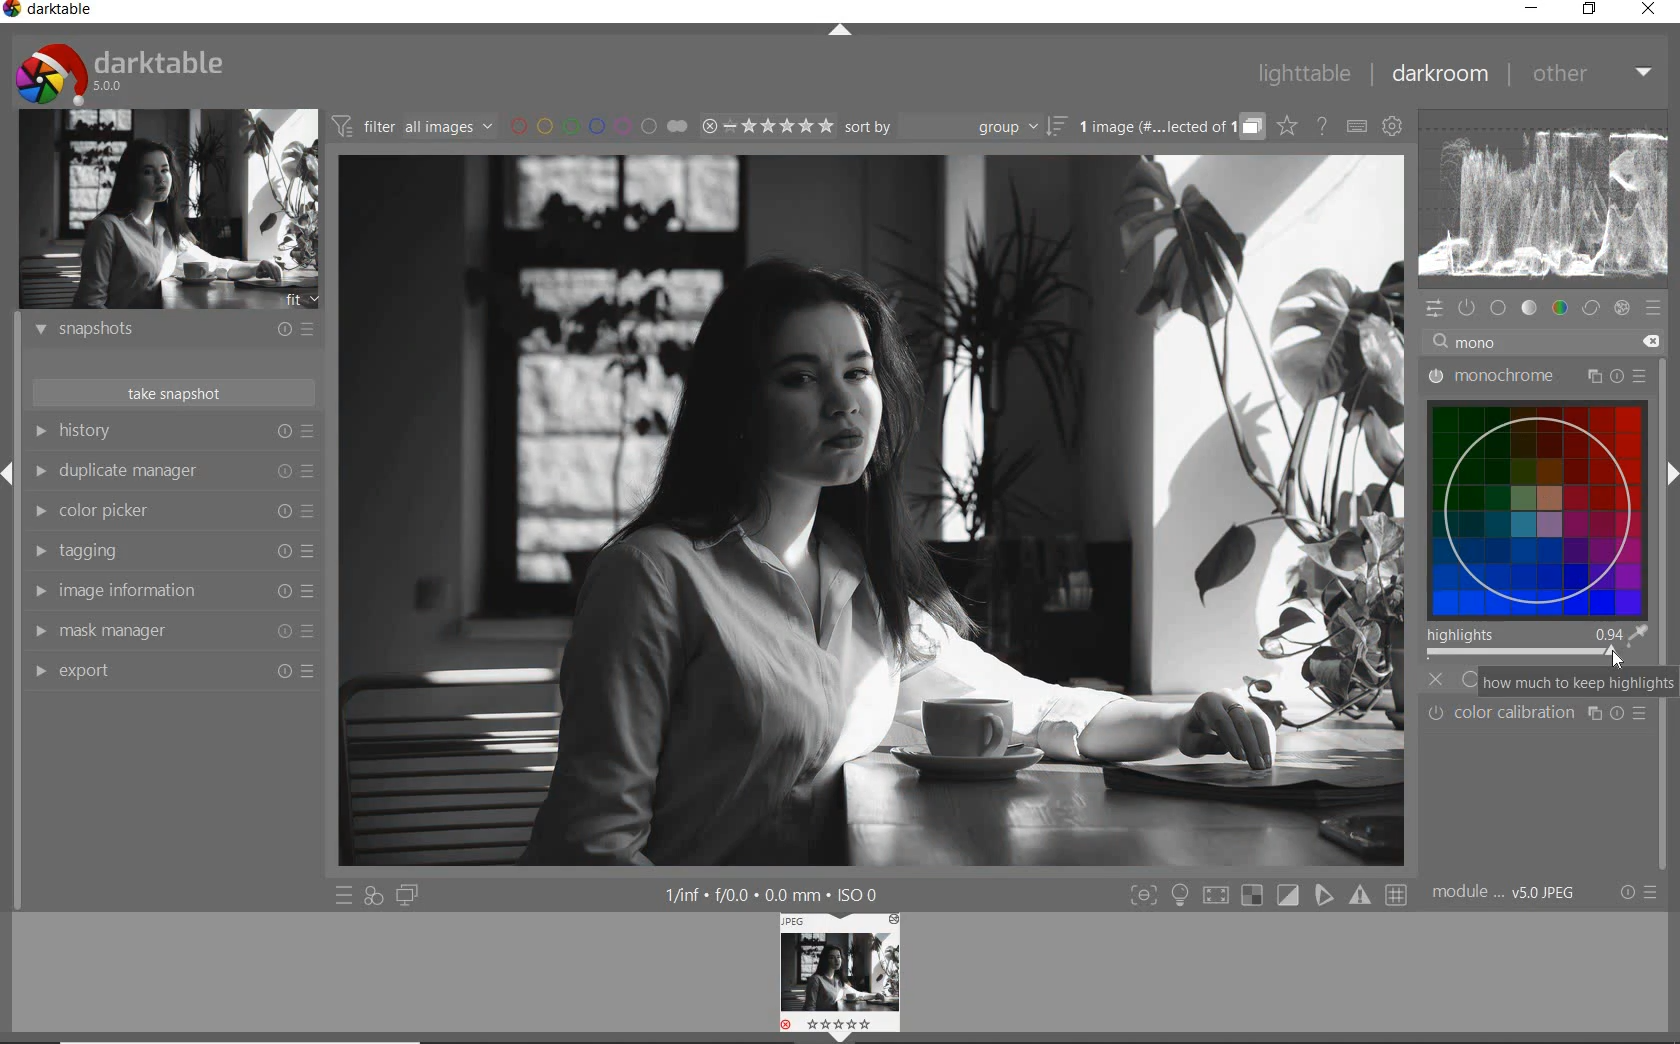  What do you see at coordinates (1622, 307) in the screenshot?
I see `effect` at bounding box center [1622, 307].